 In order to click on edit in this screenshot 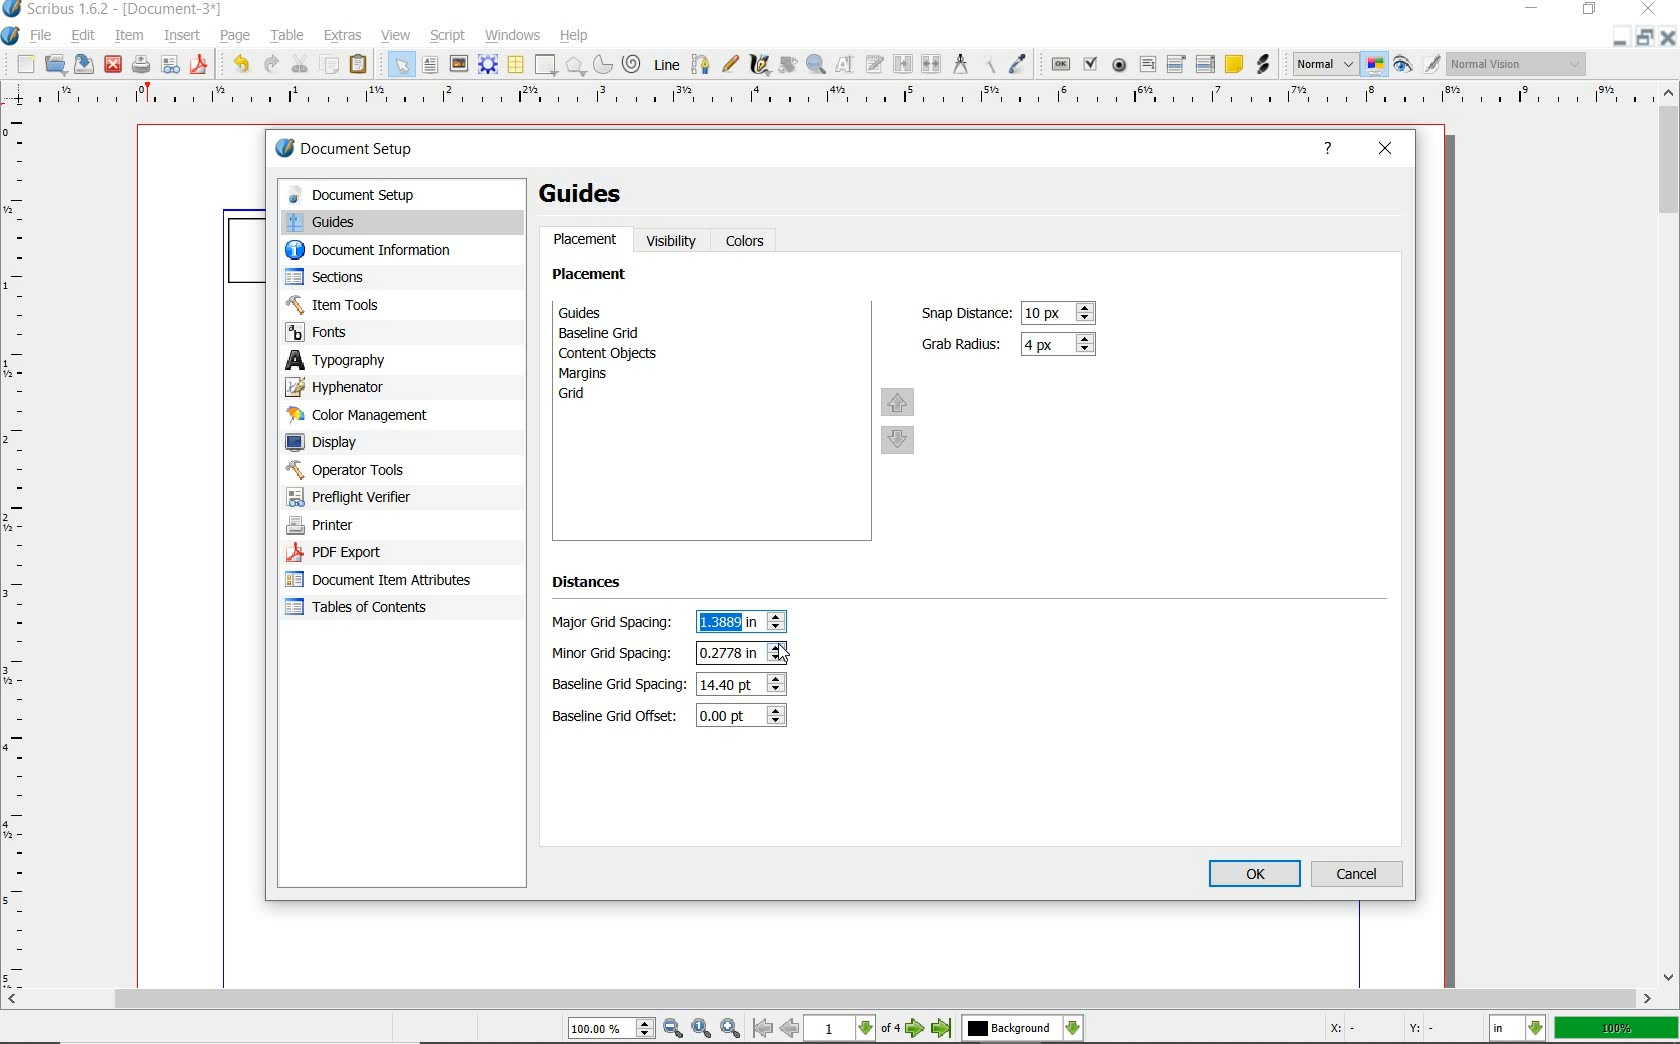, I will do `click(82, 36)`.